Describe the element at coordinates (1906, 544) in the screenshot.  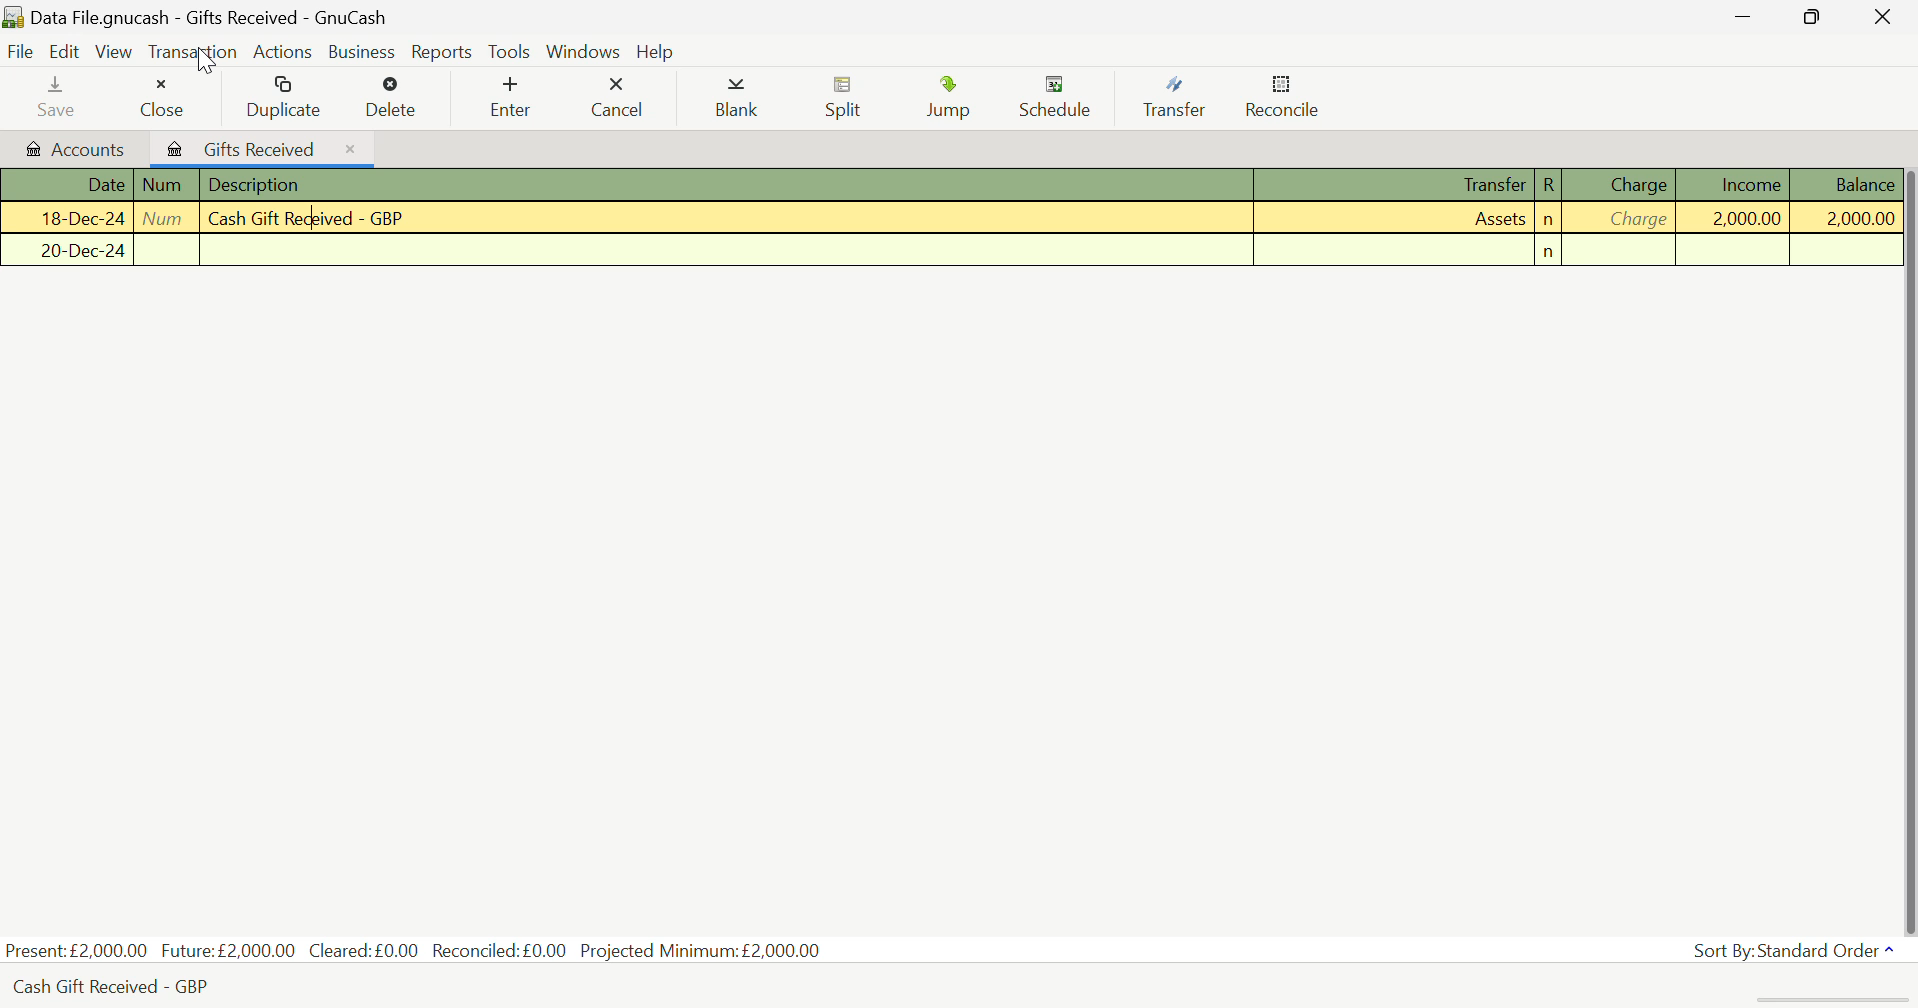
I see `Scroll Bar` at that location.